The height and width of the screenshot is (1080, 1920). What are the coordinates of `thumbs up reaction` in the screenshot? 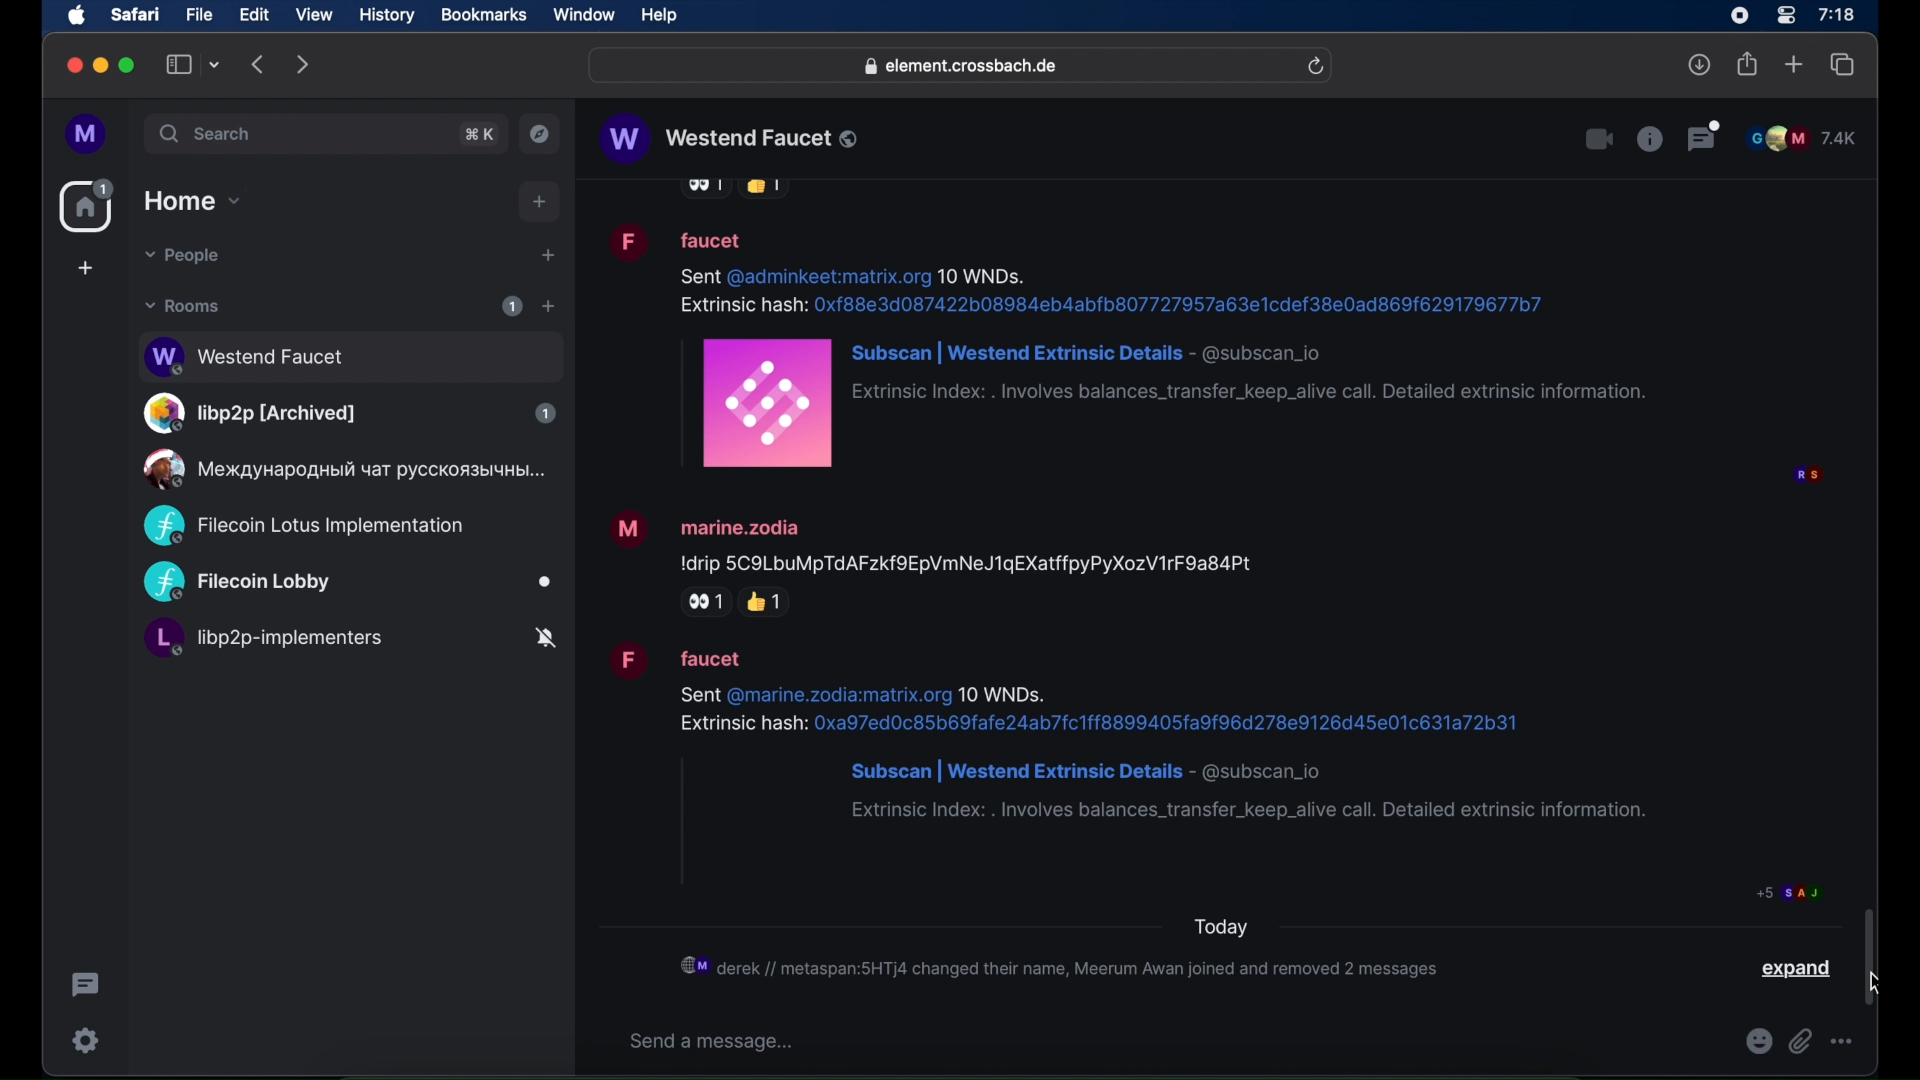 It's located at (767, 601).